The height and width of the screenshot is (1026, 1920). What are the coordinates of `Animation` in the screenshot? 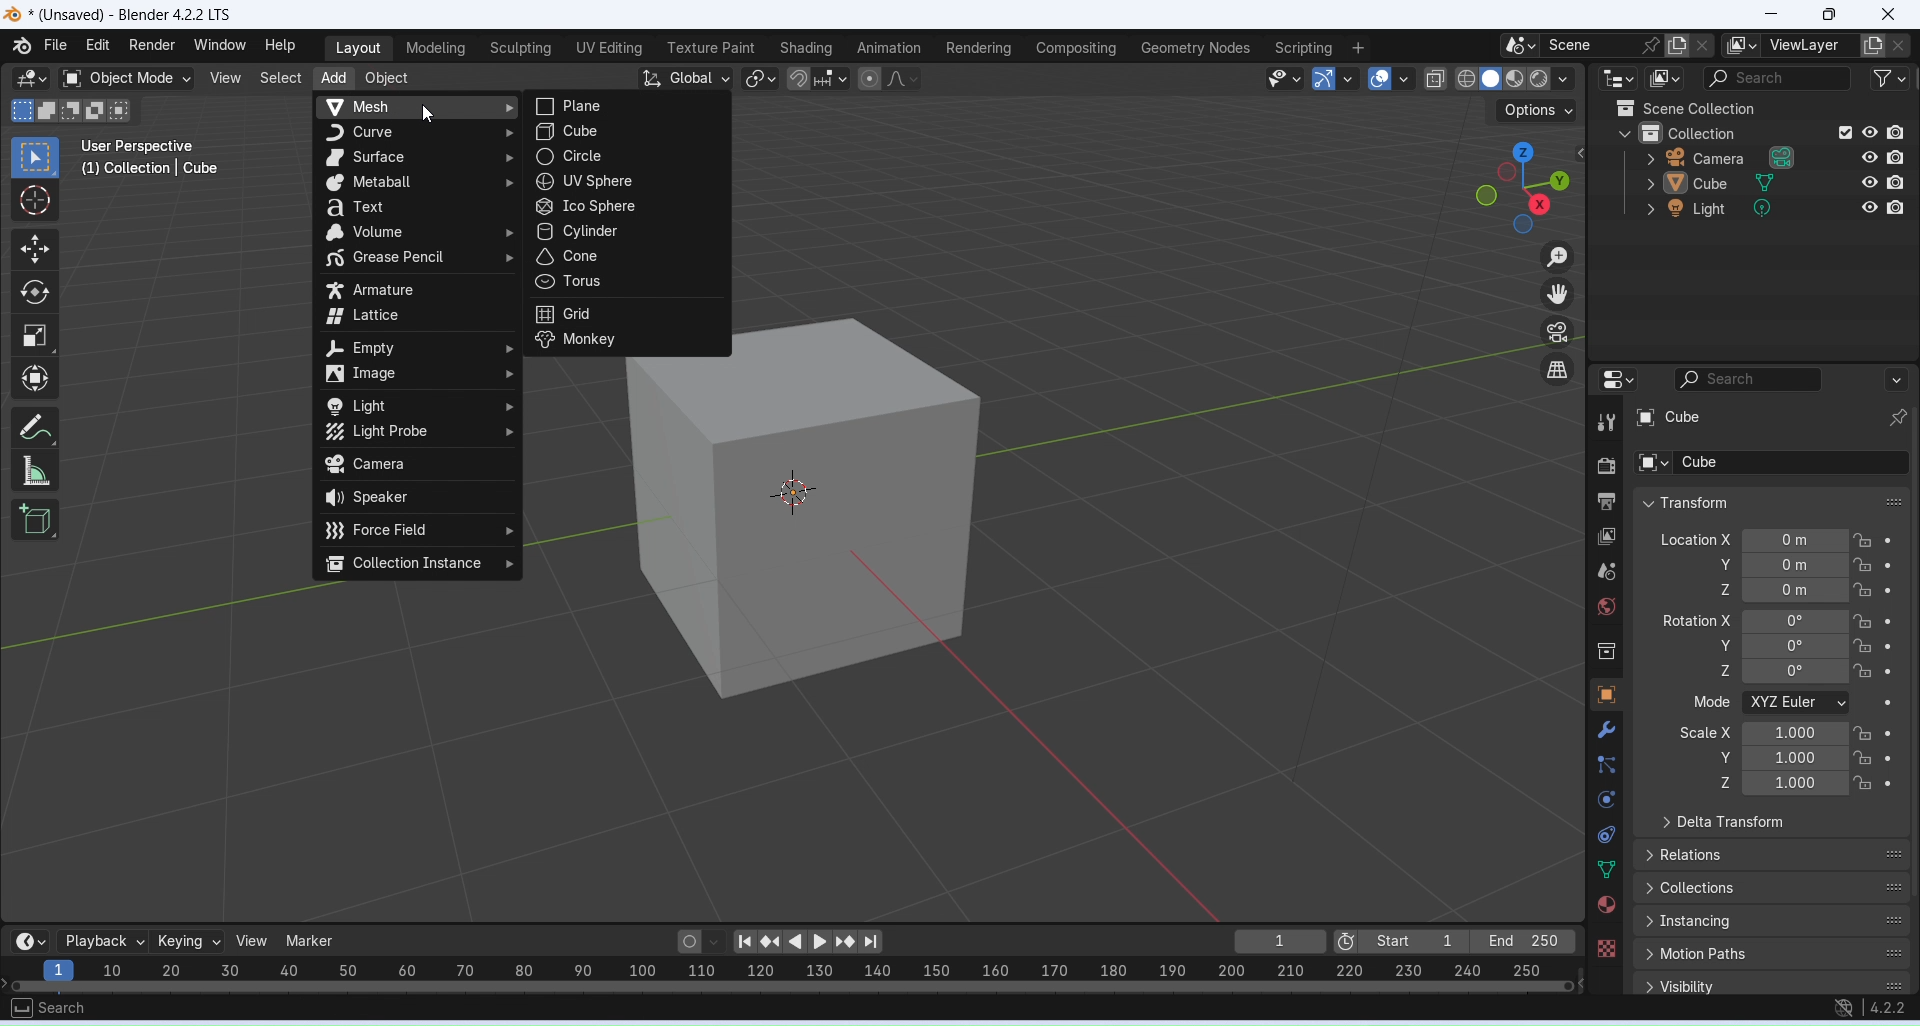 It's located at (888, 48).